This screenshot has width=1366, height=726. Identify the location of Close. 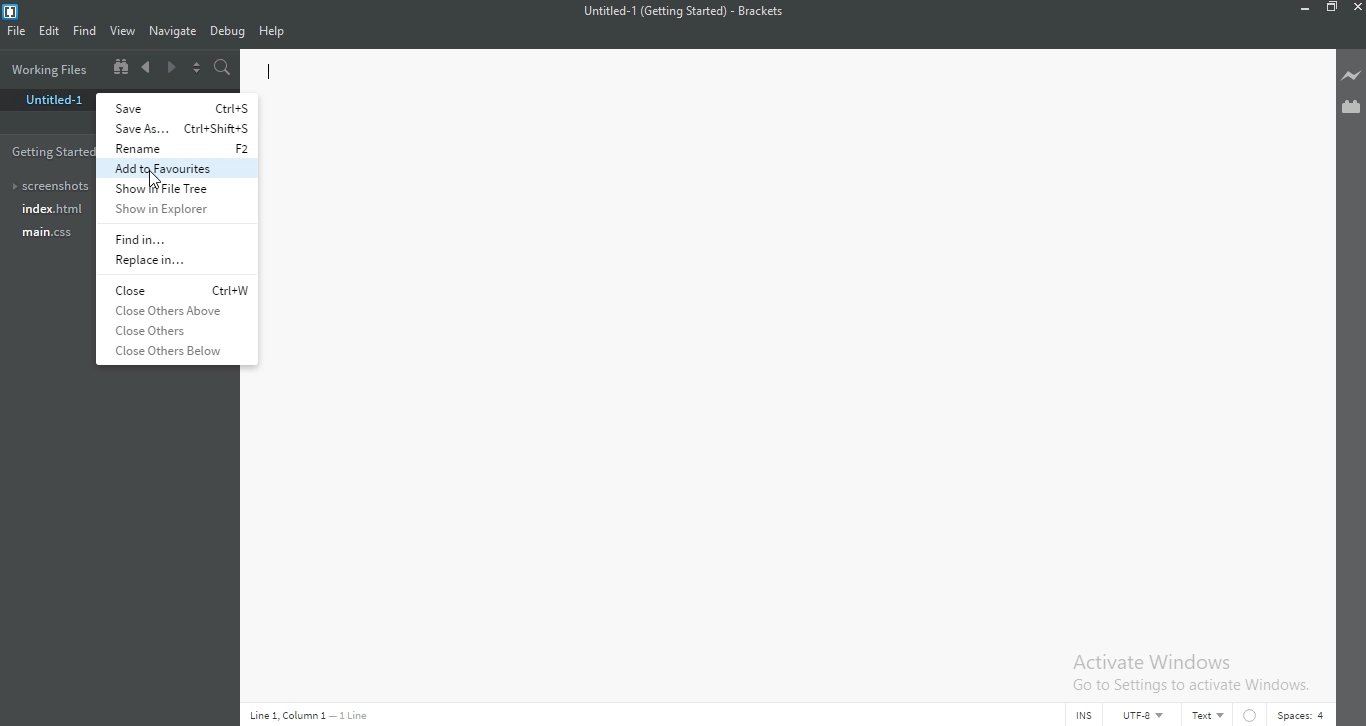
(1357, 9).